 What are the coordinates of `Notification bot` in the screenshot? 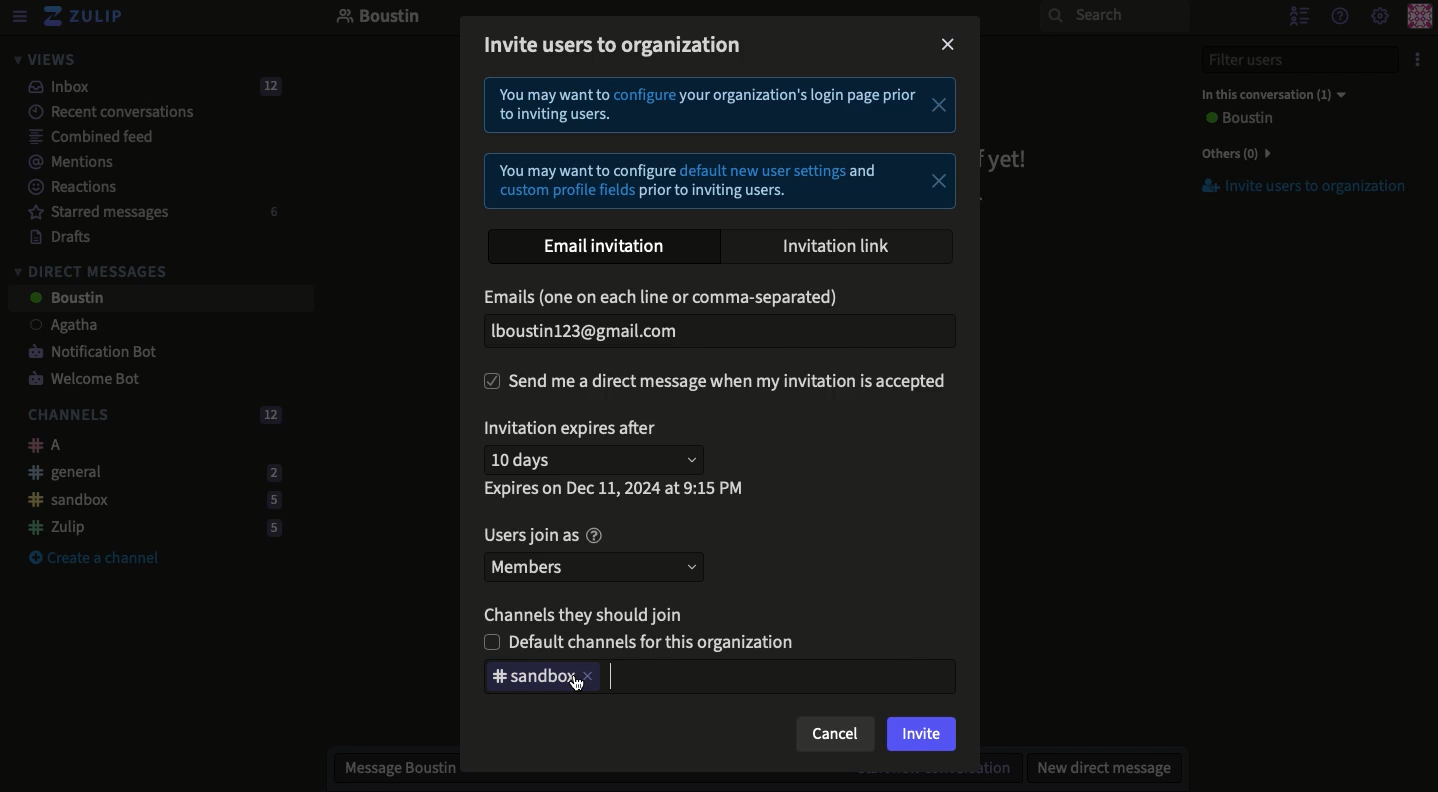 It's located at (85, 353).